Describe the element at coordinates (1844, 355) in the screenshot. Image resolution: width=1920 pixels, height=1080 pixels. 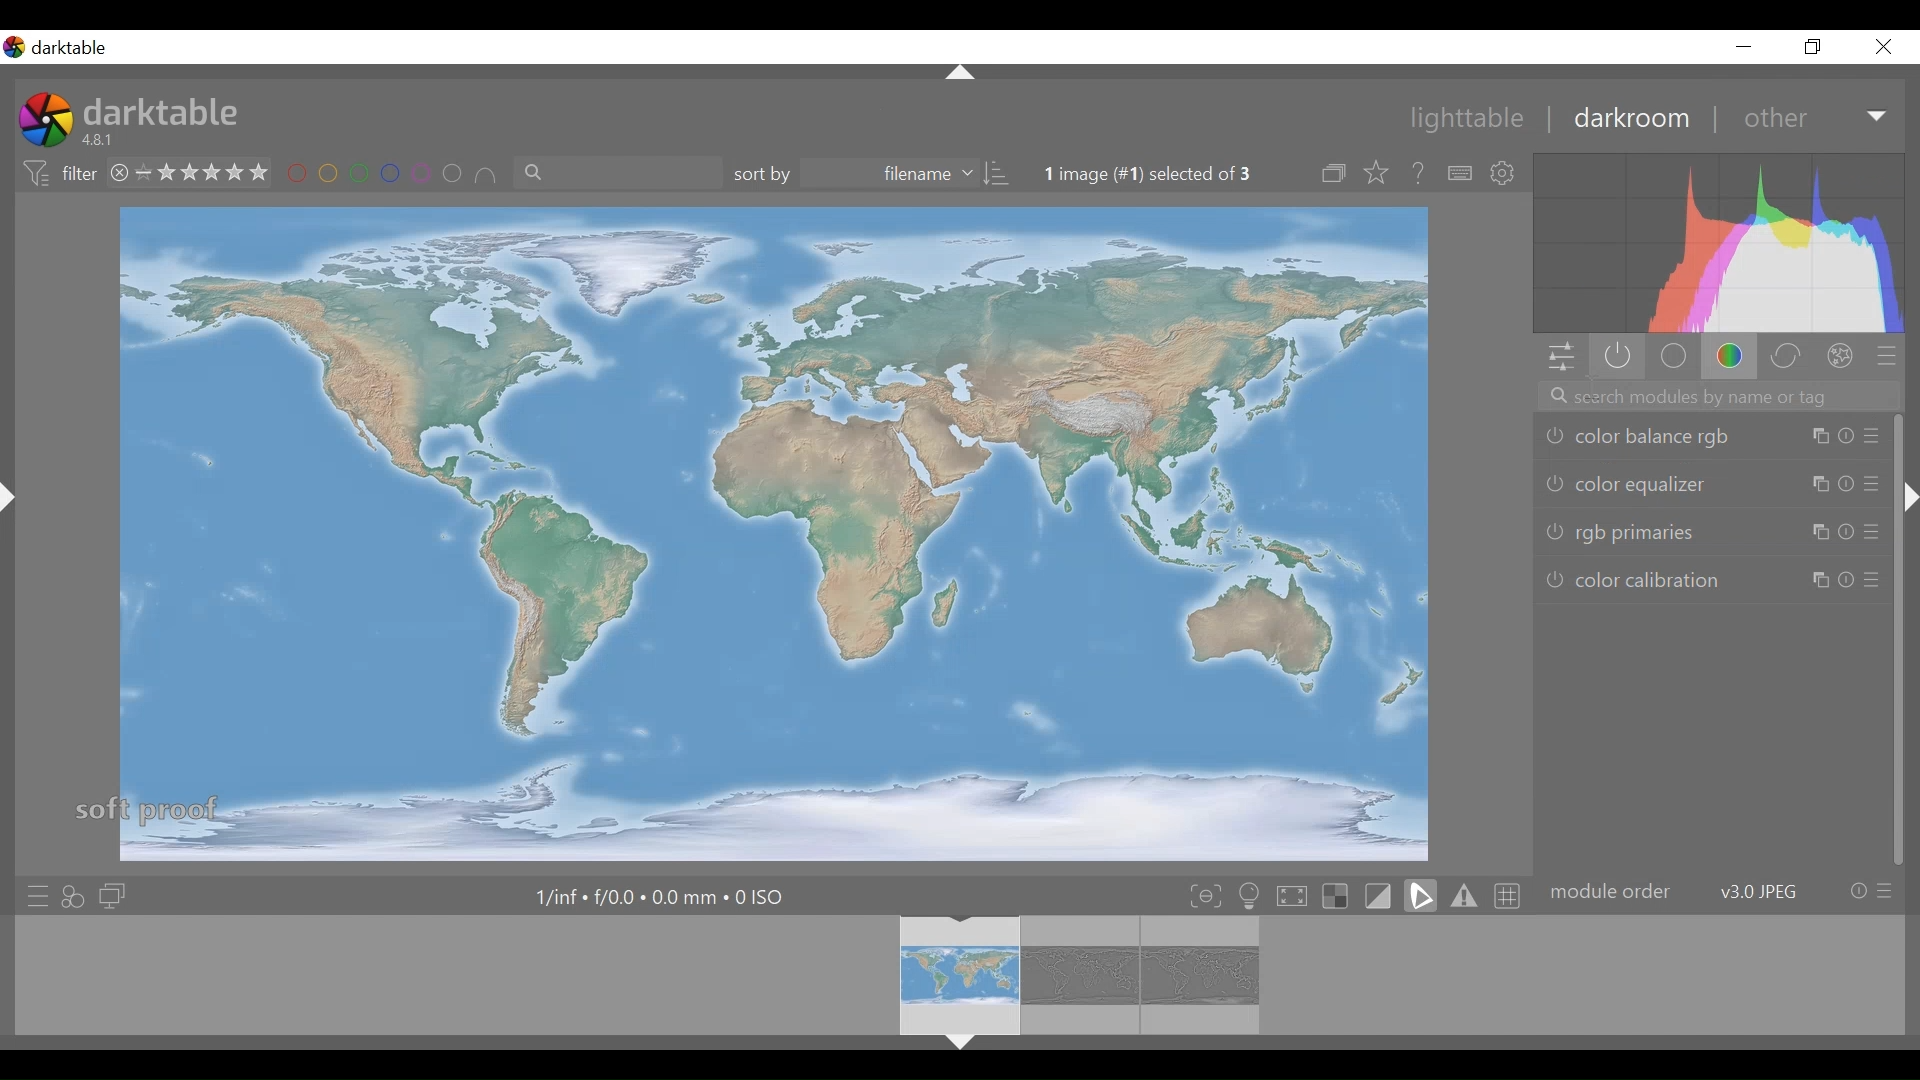
I see `effect` at that location.